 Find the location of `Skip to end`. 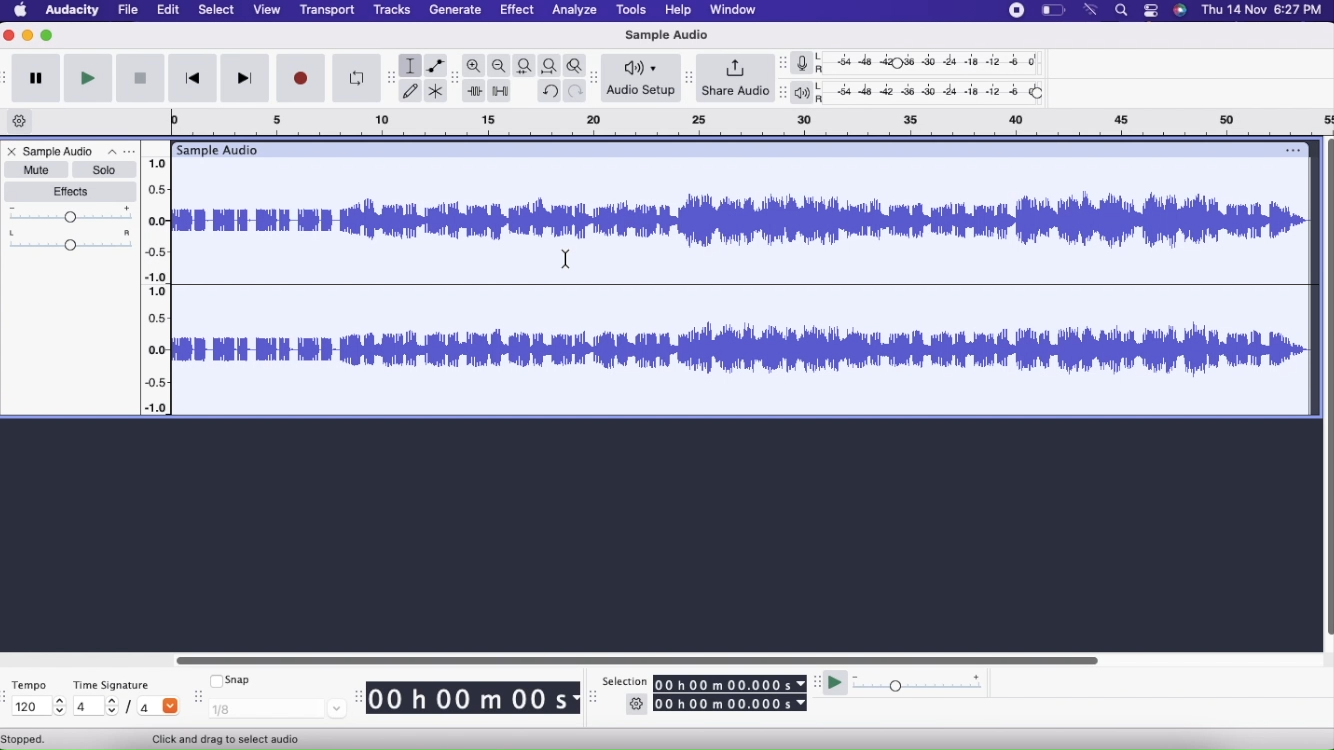

Skip to end is located at coordinates (246, 78).